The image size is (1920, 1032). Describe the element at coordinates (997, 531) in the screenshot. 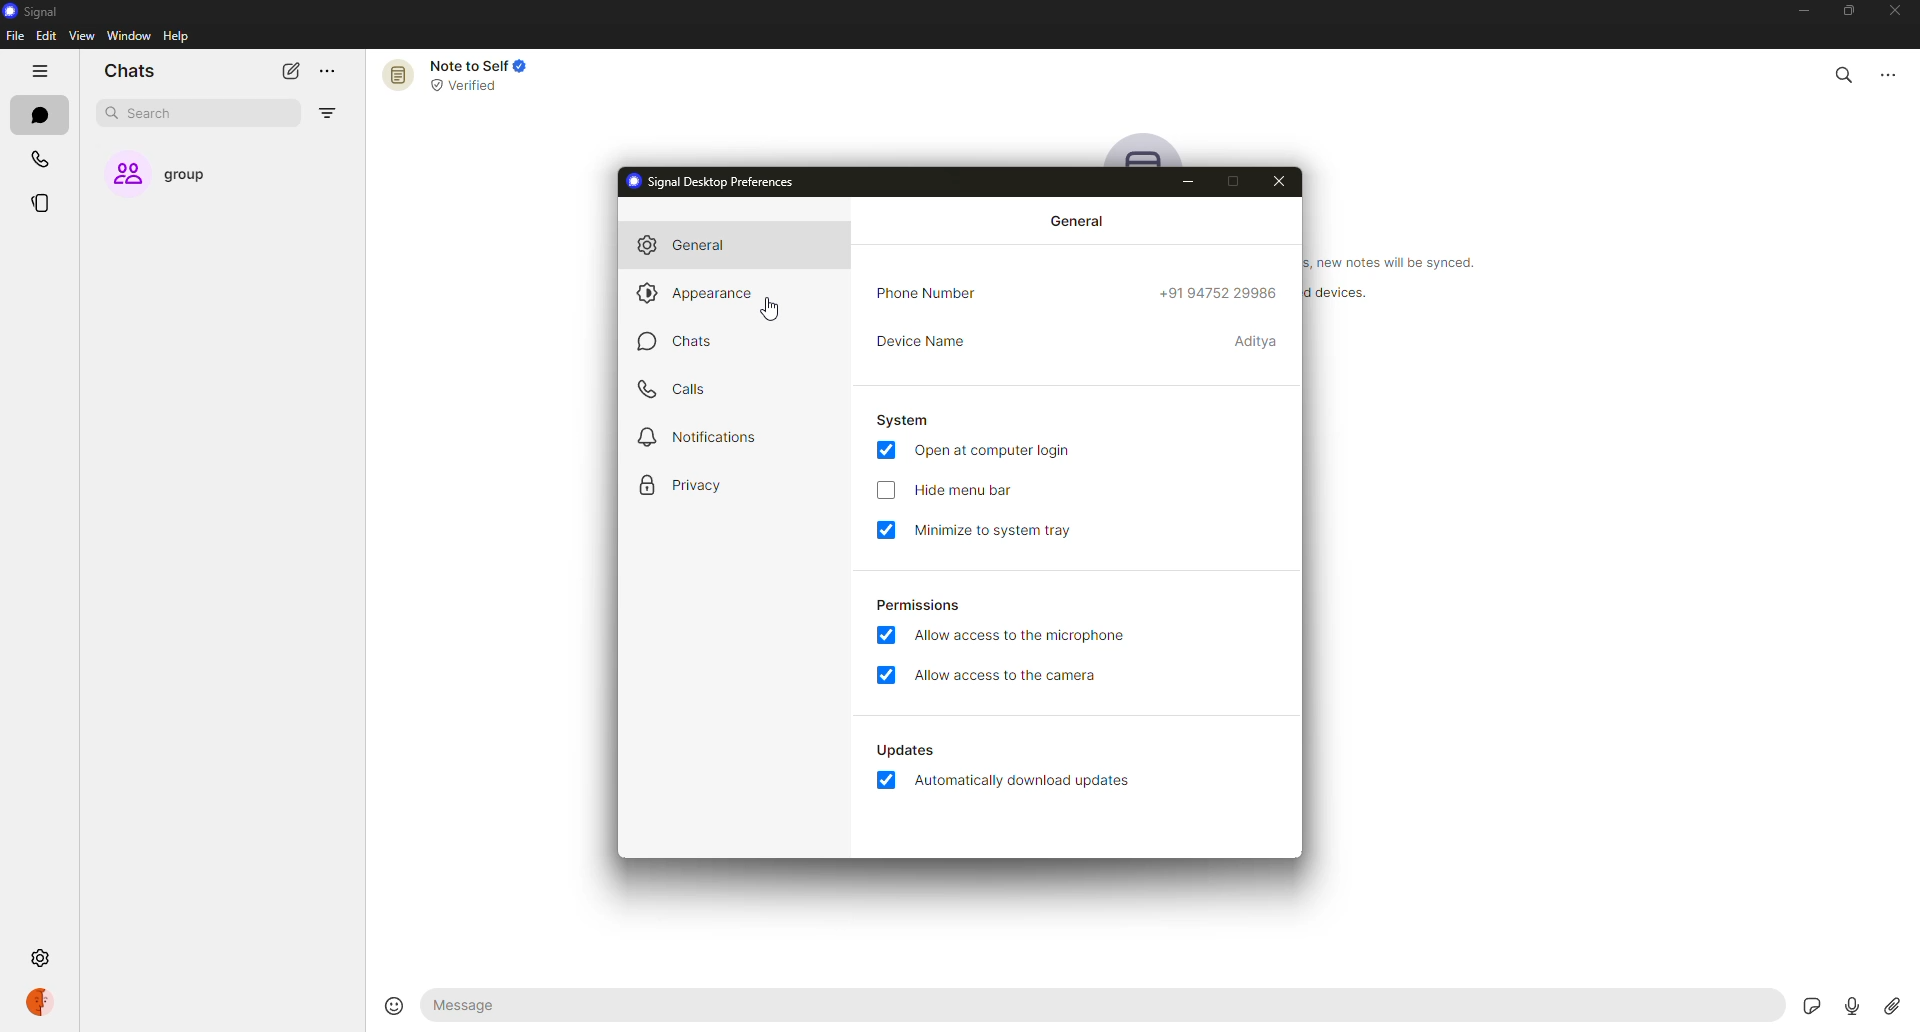

I see `minimize` at that location.